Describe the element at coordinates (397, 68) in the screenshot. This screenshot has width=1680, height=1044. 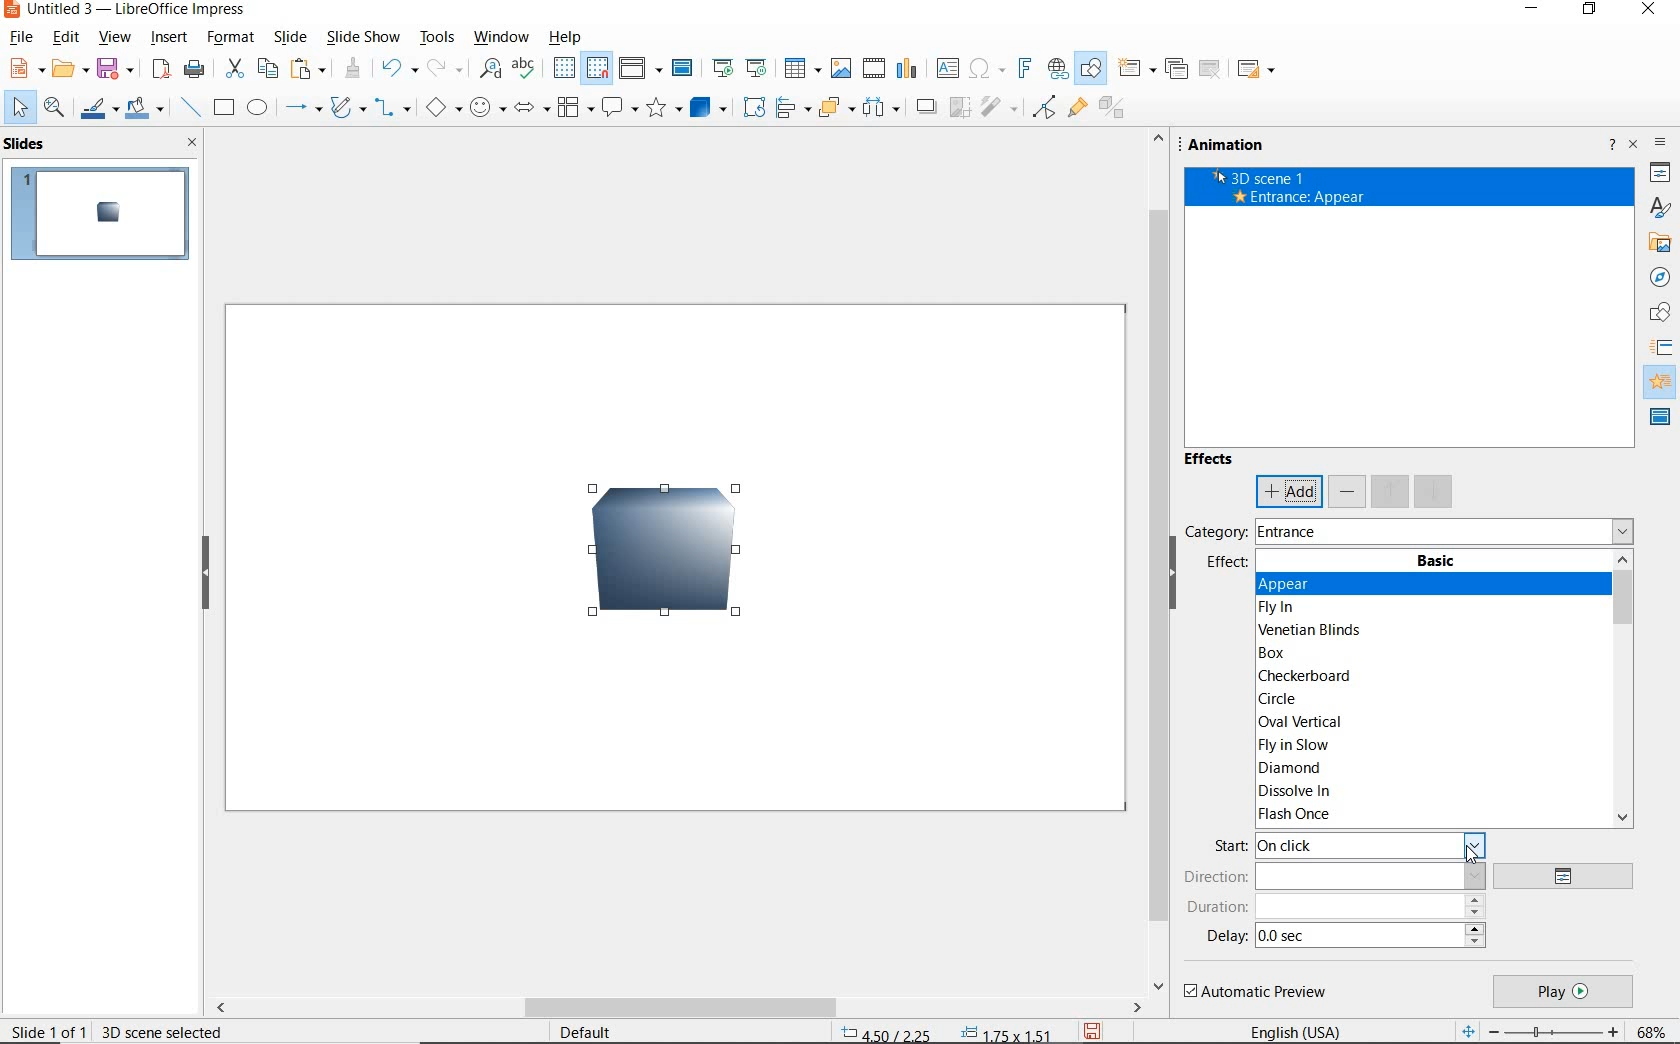
I see `undo` at that location.